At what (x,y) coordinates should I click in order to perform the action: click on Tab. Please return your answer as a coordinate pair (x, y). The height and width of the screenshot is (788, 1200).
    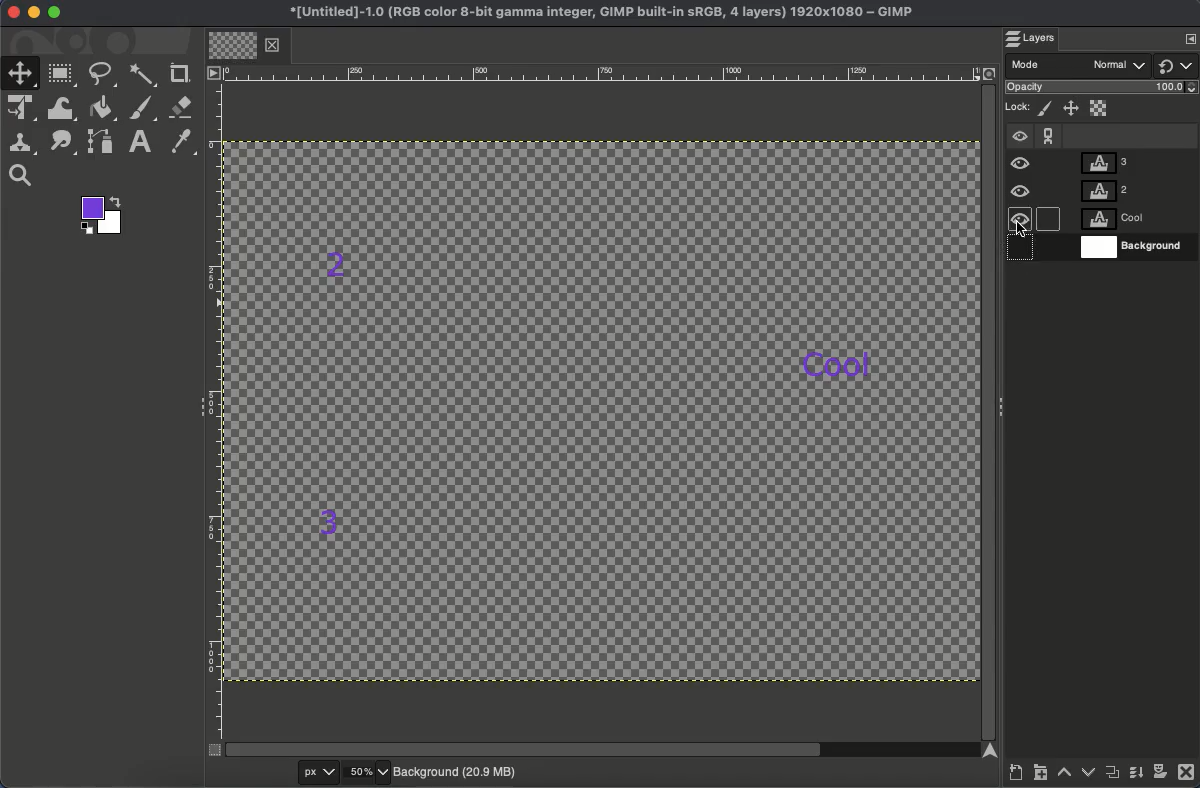
    Looking at the image, I should click on (243, 46).